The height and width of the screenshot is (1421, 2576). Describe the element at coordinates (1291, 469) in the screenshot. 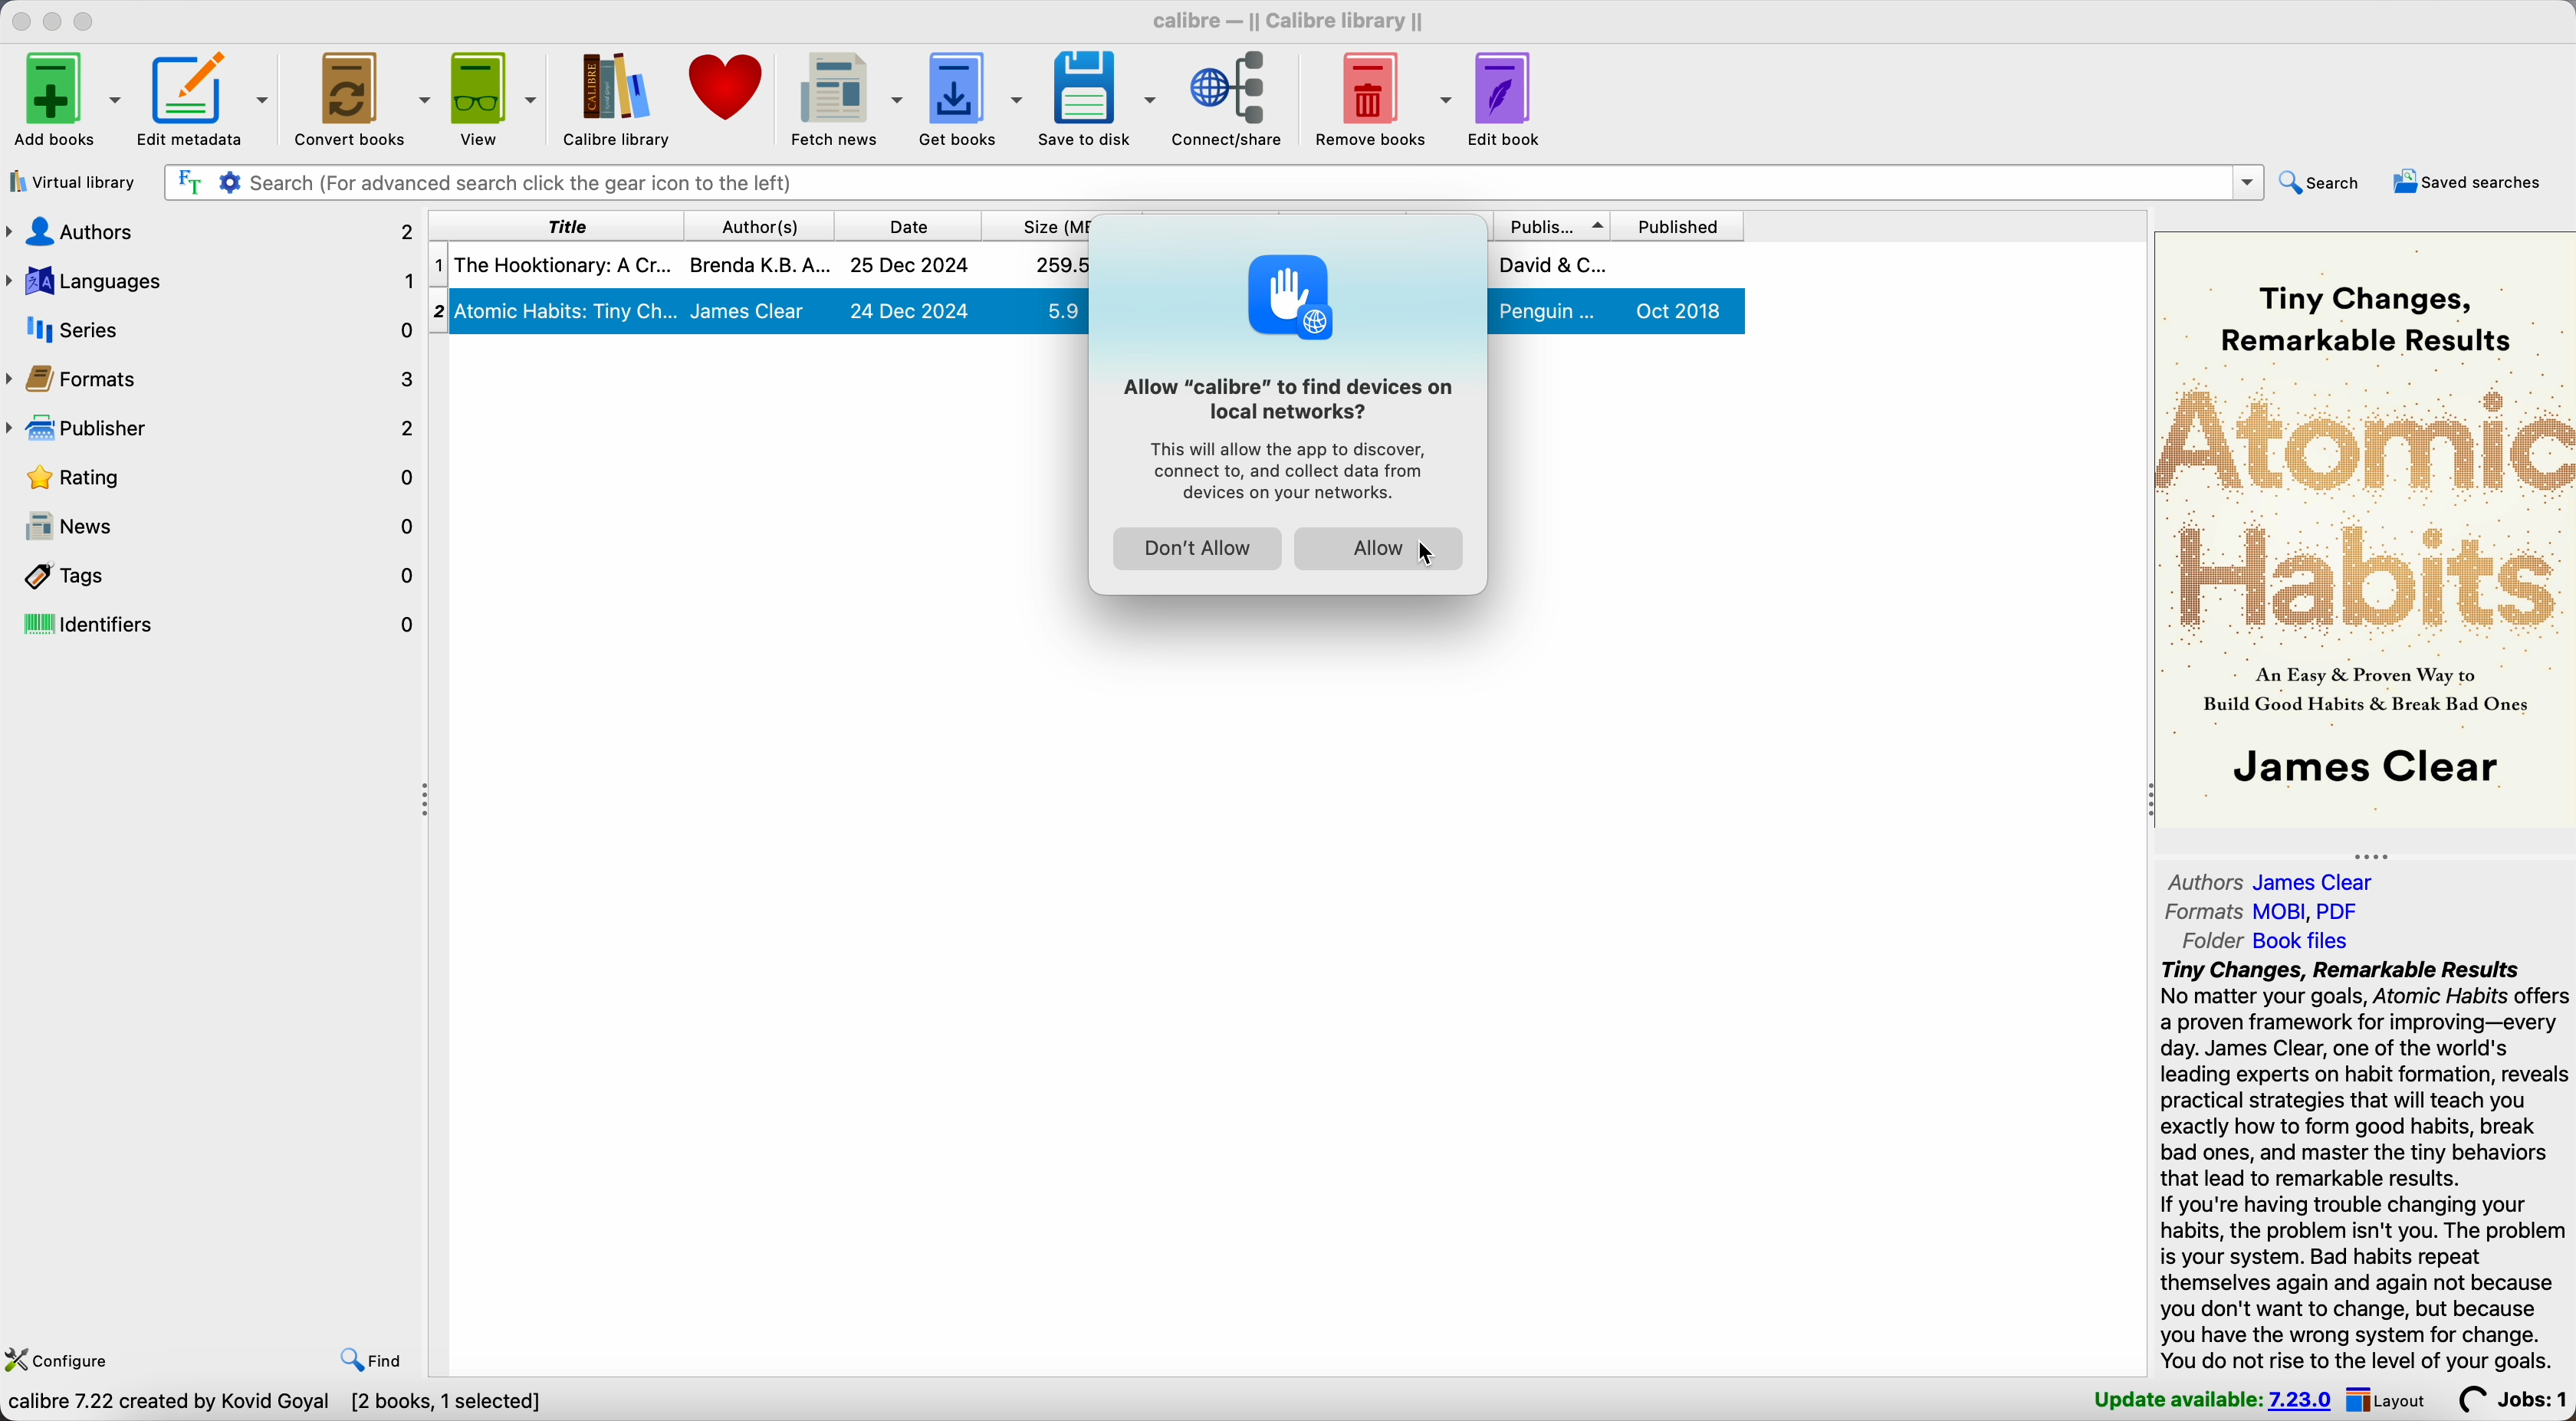

I see `This will allow the app to discover, connect to, and collect data from devices on your network ` at that location.